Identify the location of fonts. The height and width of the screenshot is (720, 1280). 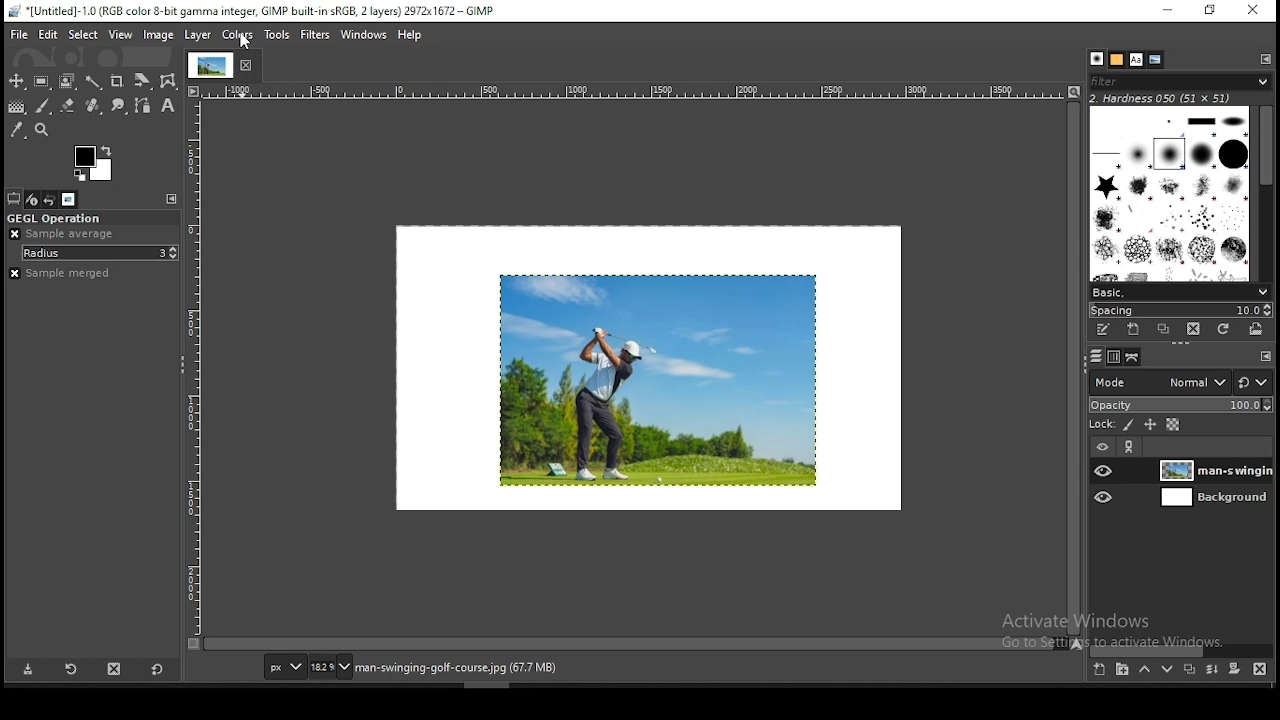
(1135, 60).